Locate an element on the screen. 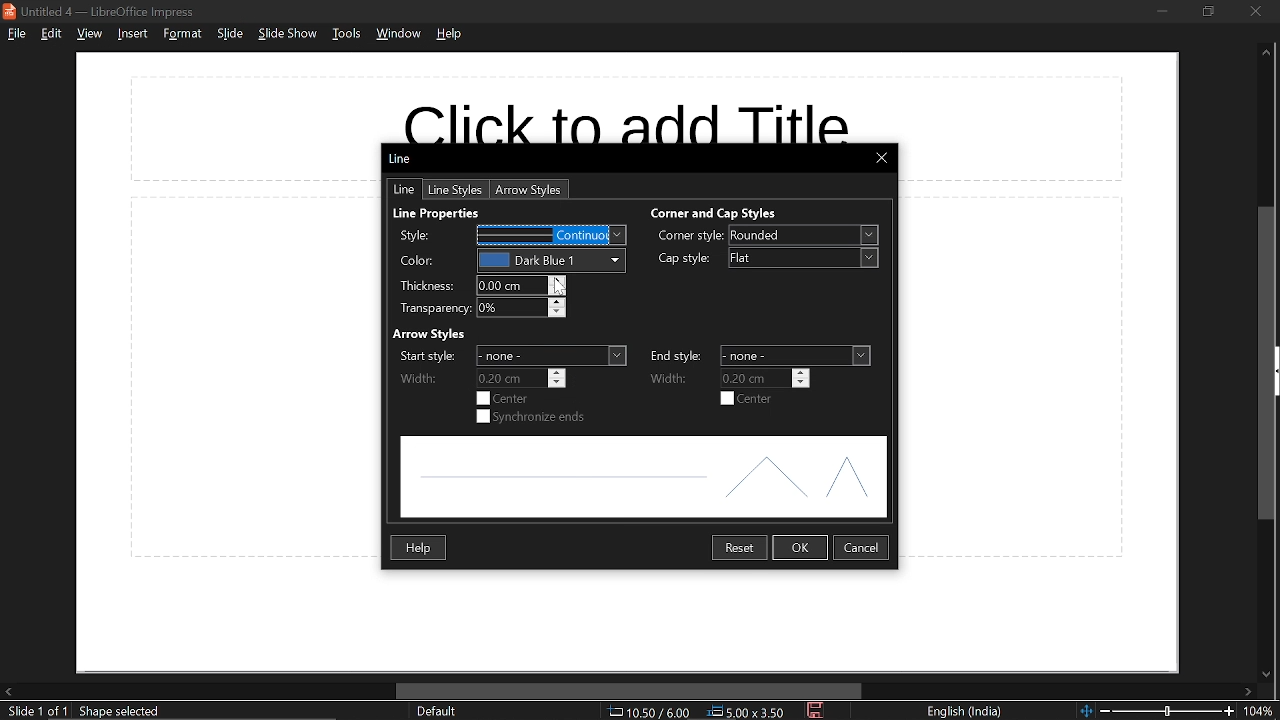 This screenshot has height=720, width=1280. minimize is located at coordinates (1158, 10).